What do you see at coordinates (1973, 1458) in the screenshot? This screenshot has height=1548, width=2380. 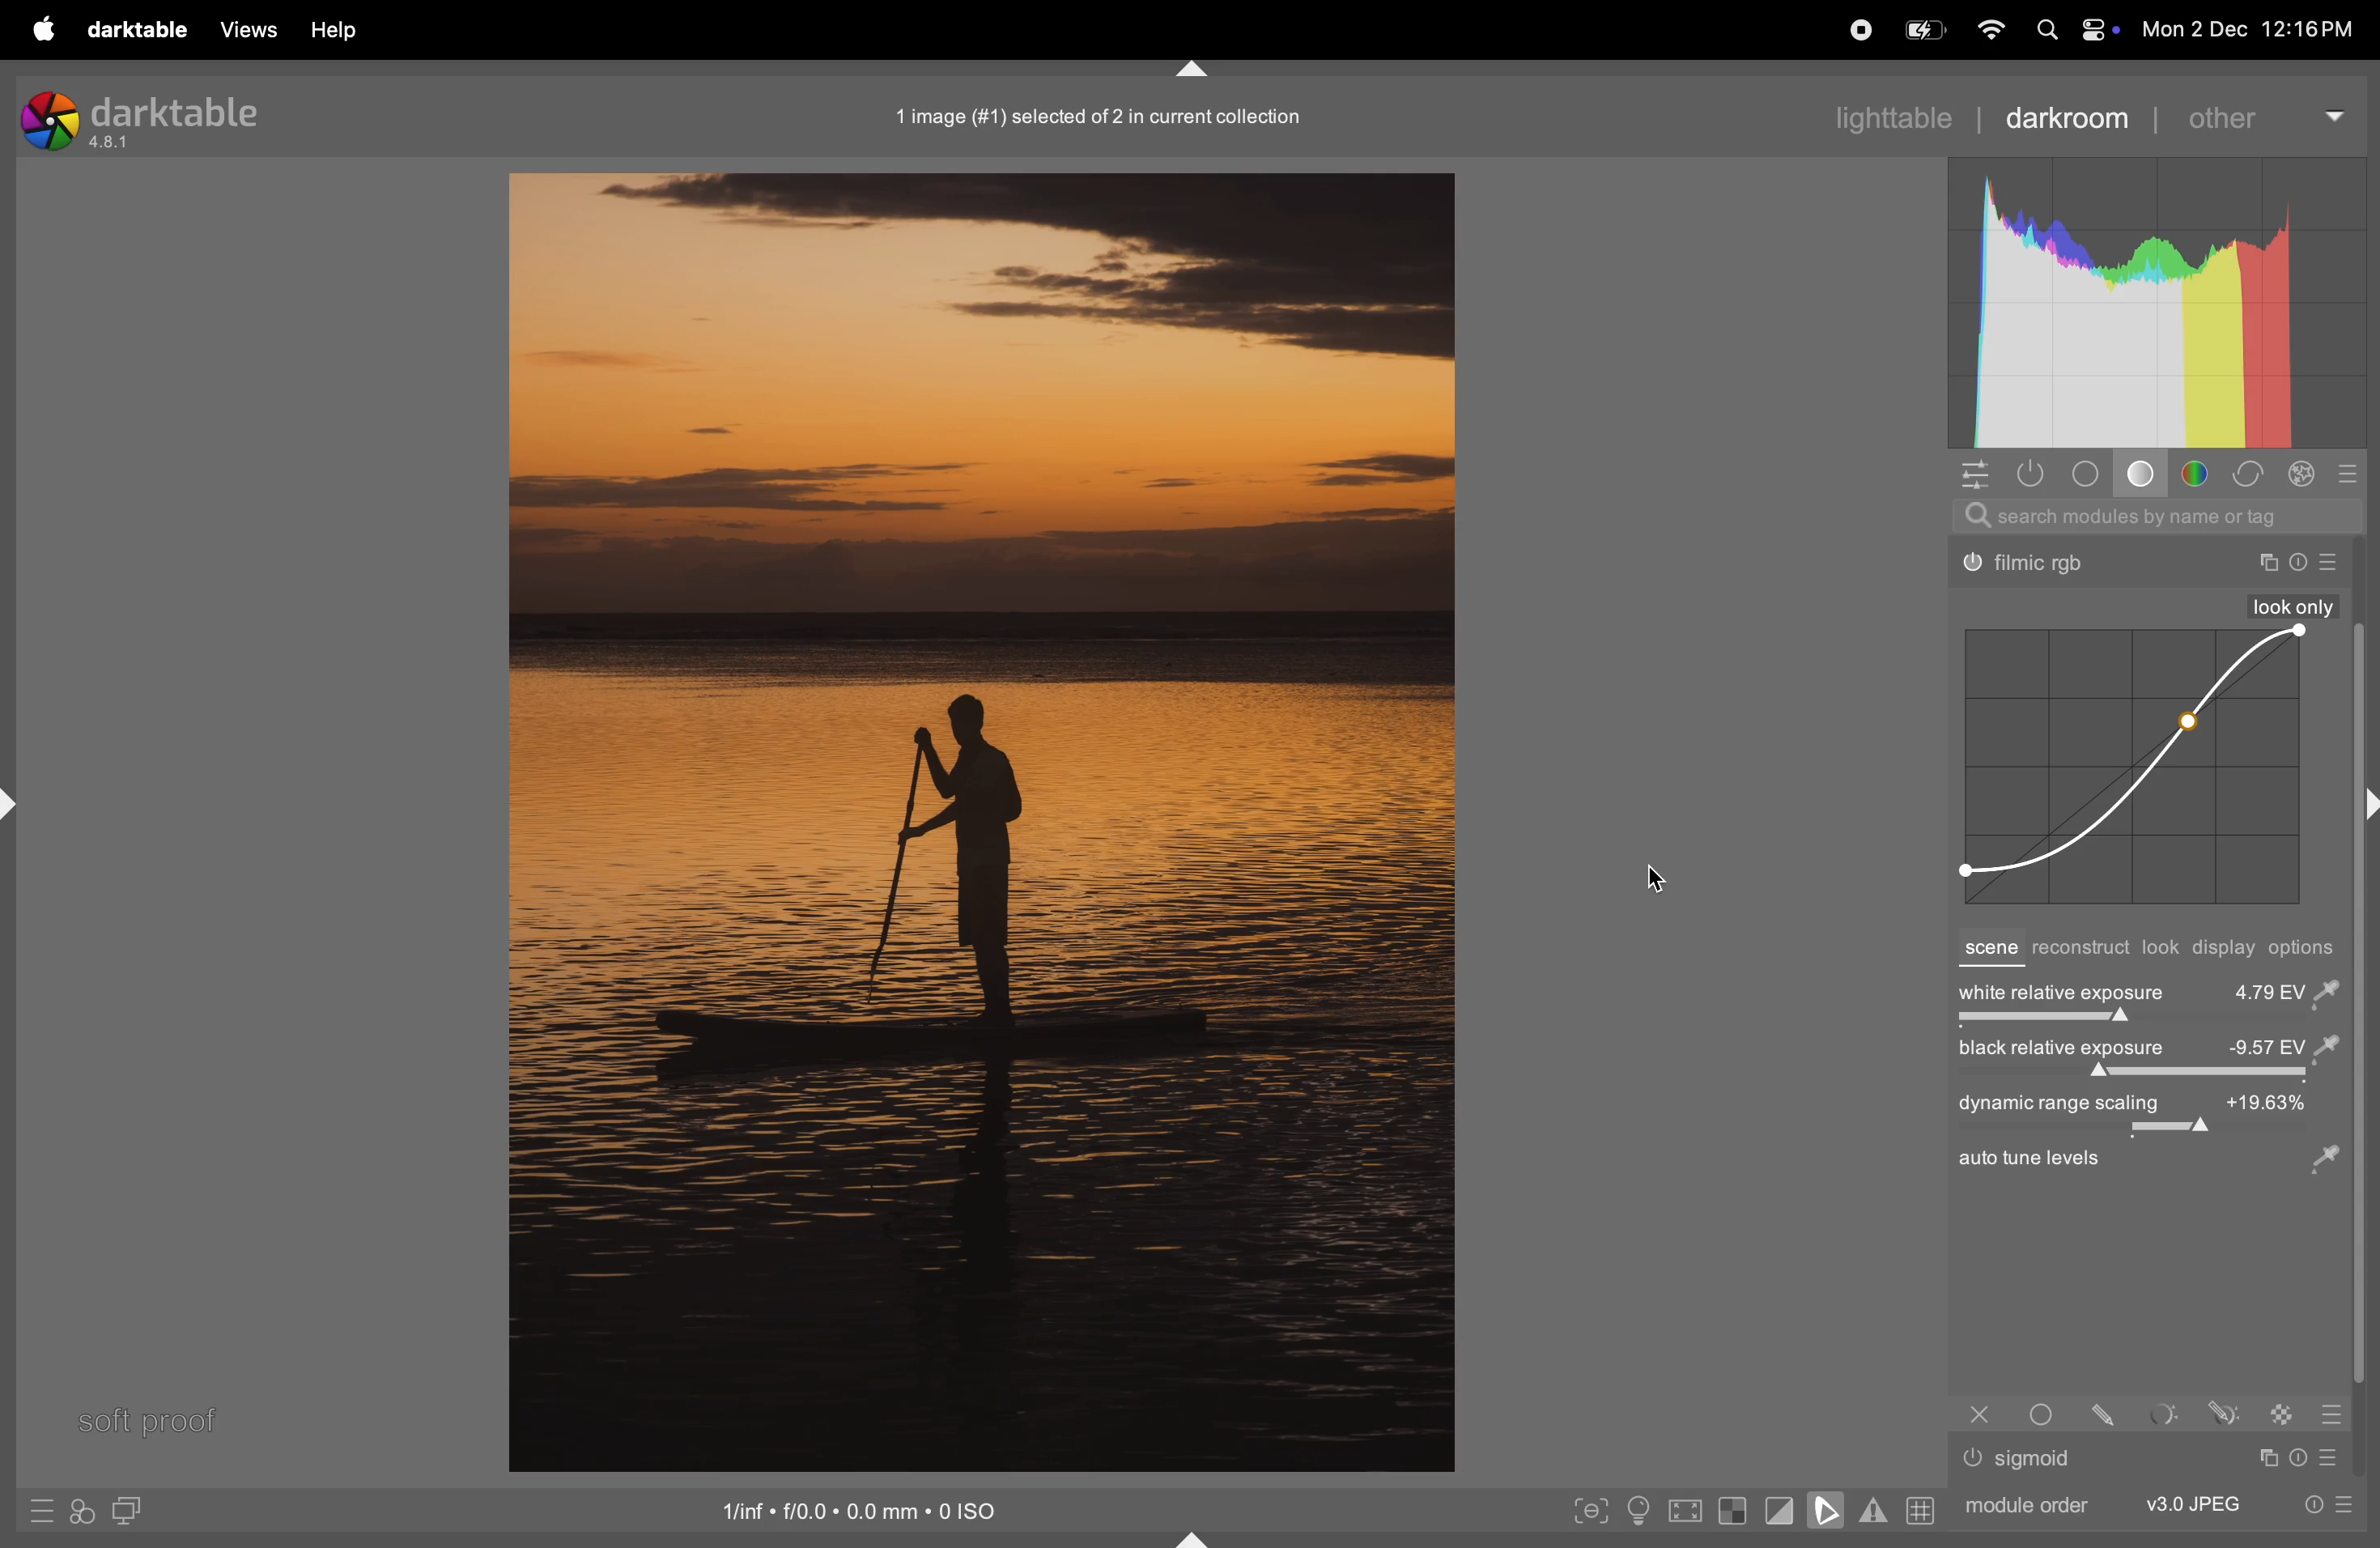 I see `` at bounding box center [1973, 1458].